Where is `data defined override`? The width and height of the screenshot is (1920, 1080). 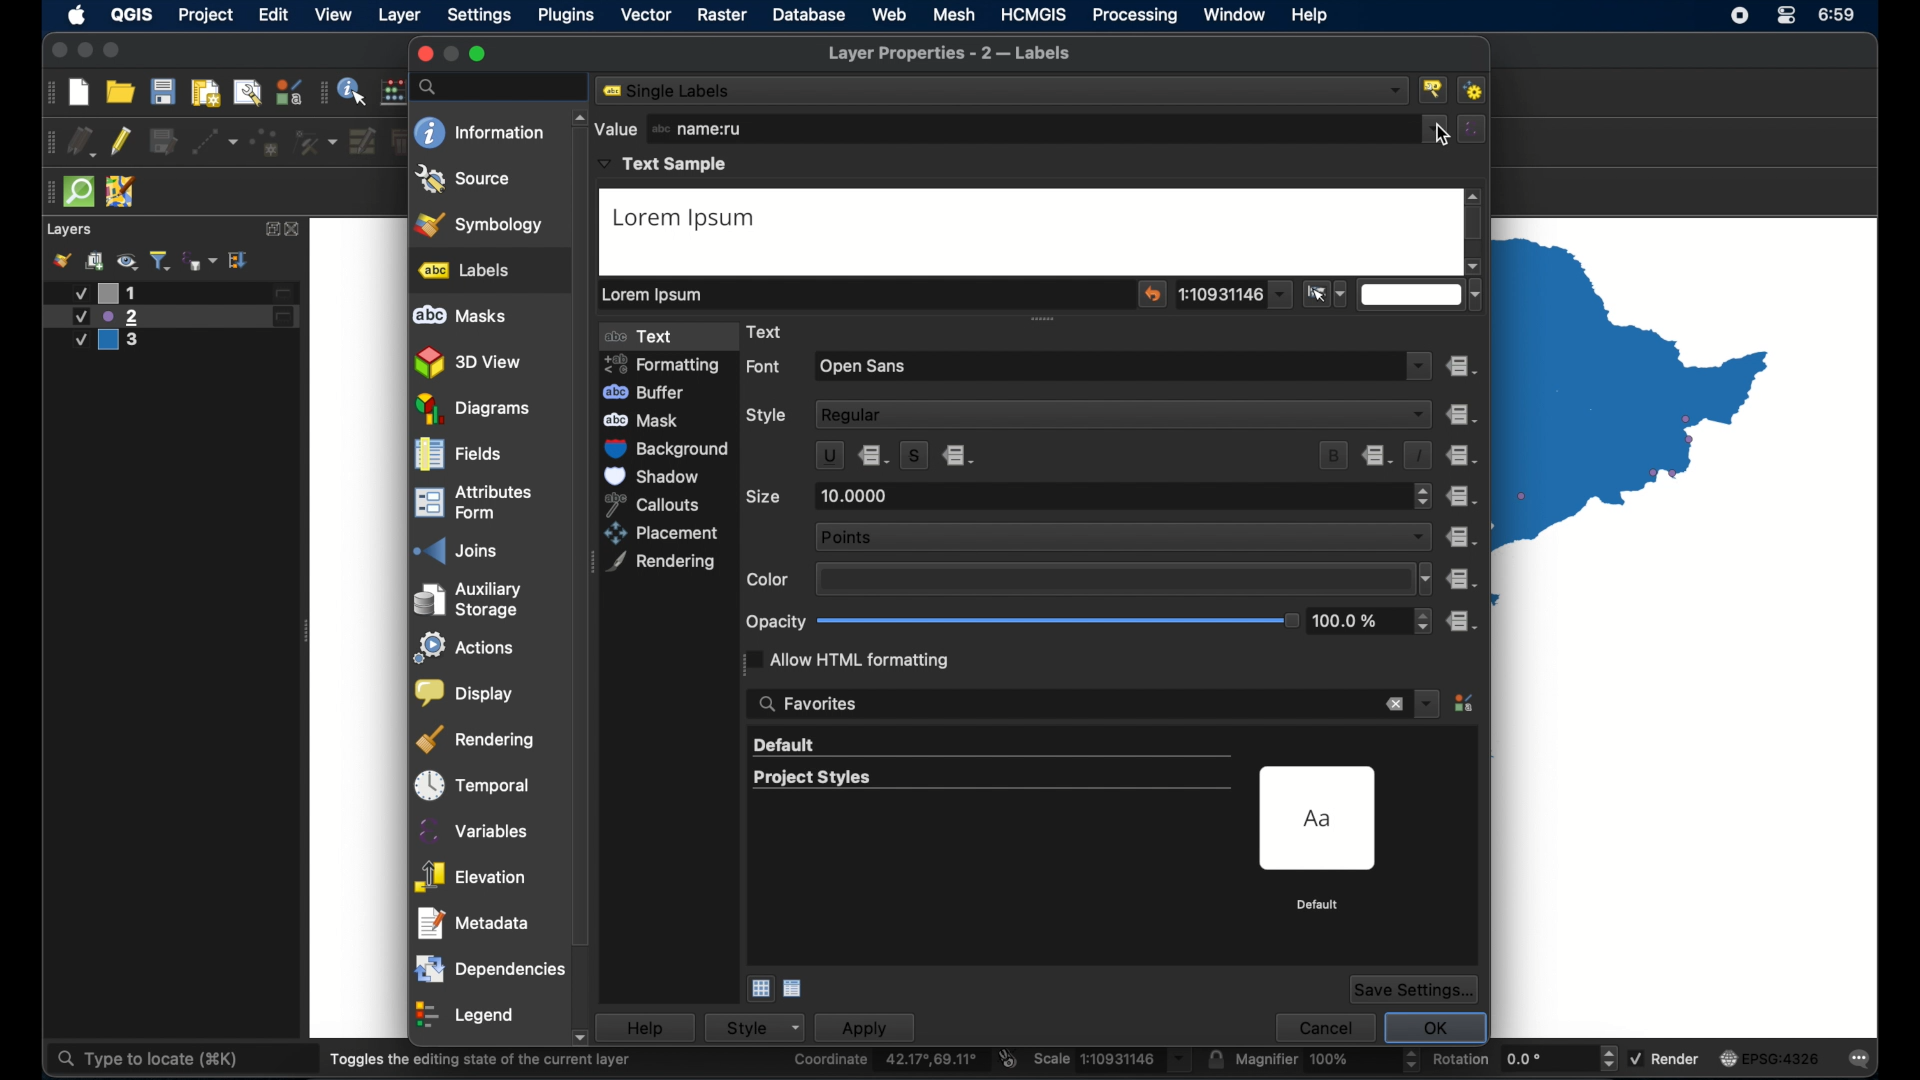 data defined override is located at coordinates (1461, 496).